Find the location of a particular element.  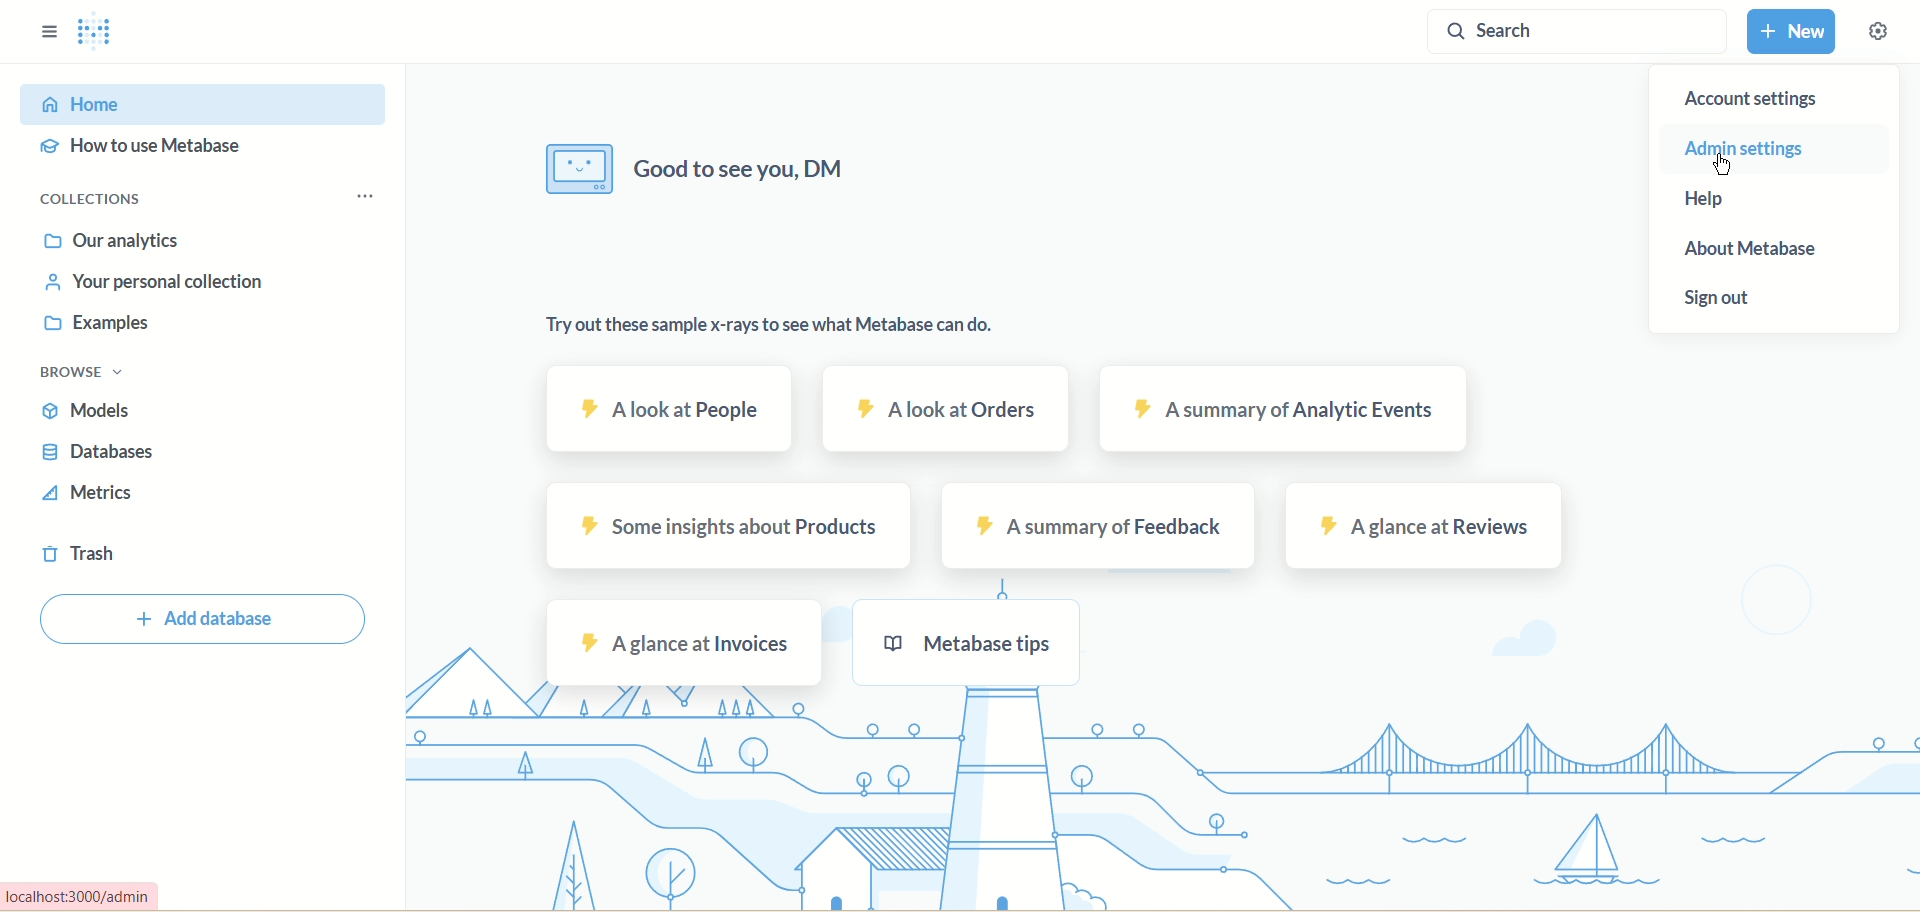

browse is located at coordinates (86, 373).